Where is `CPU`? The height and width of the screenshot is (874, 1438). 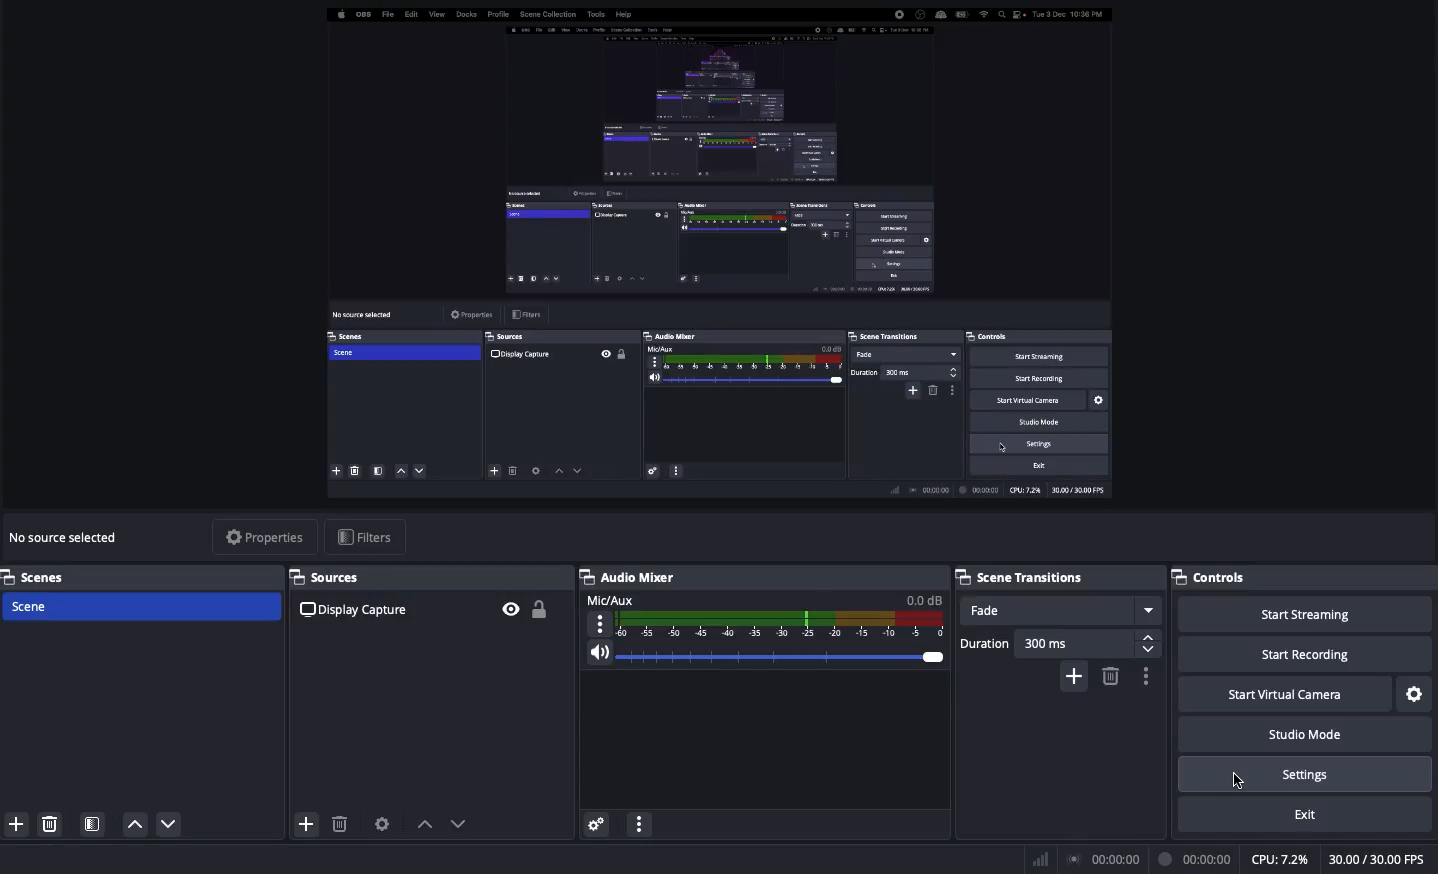 CPU is located at coordinates (1279, 860).